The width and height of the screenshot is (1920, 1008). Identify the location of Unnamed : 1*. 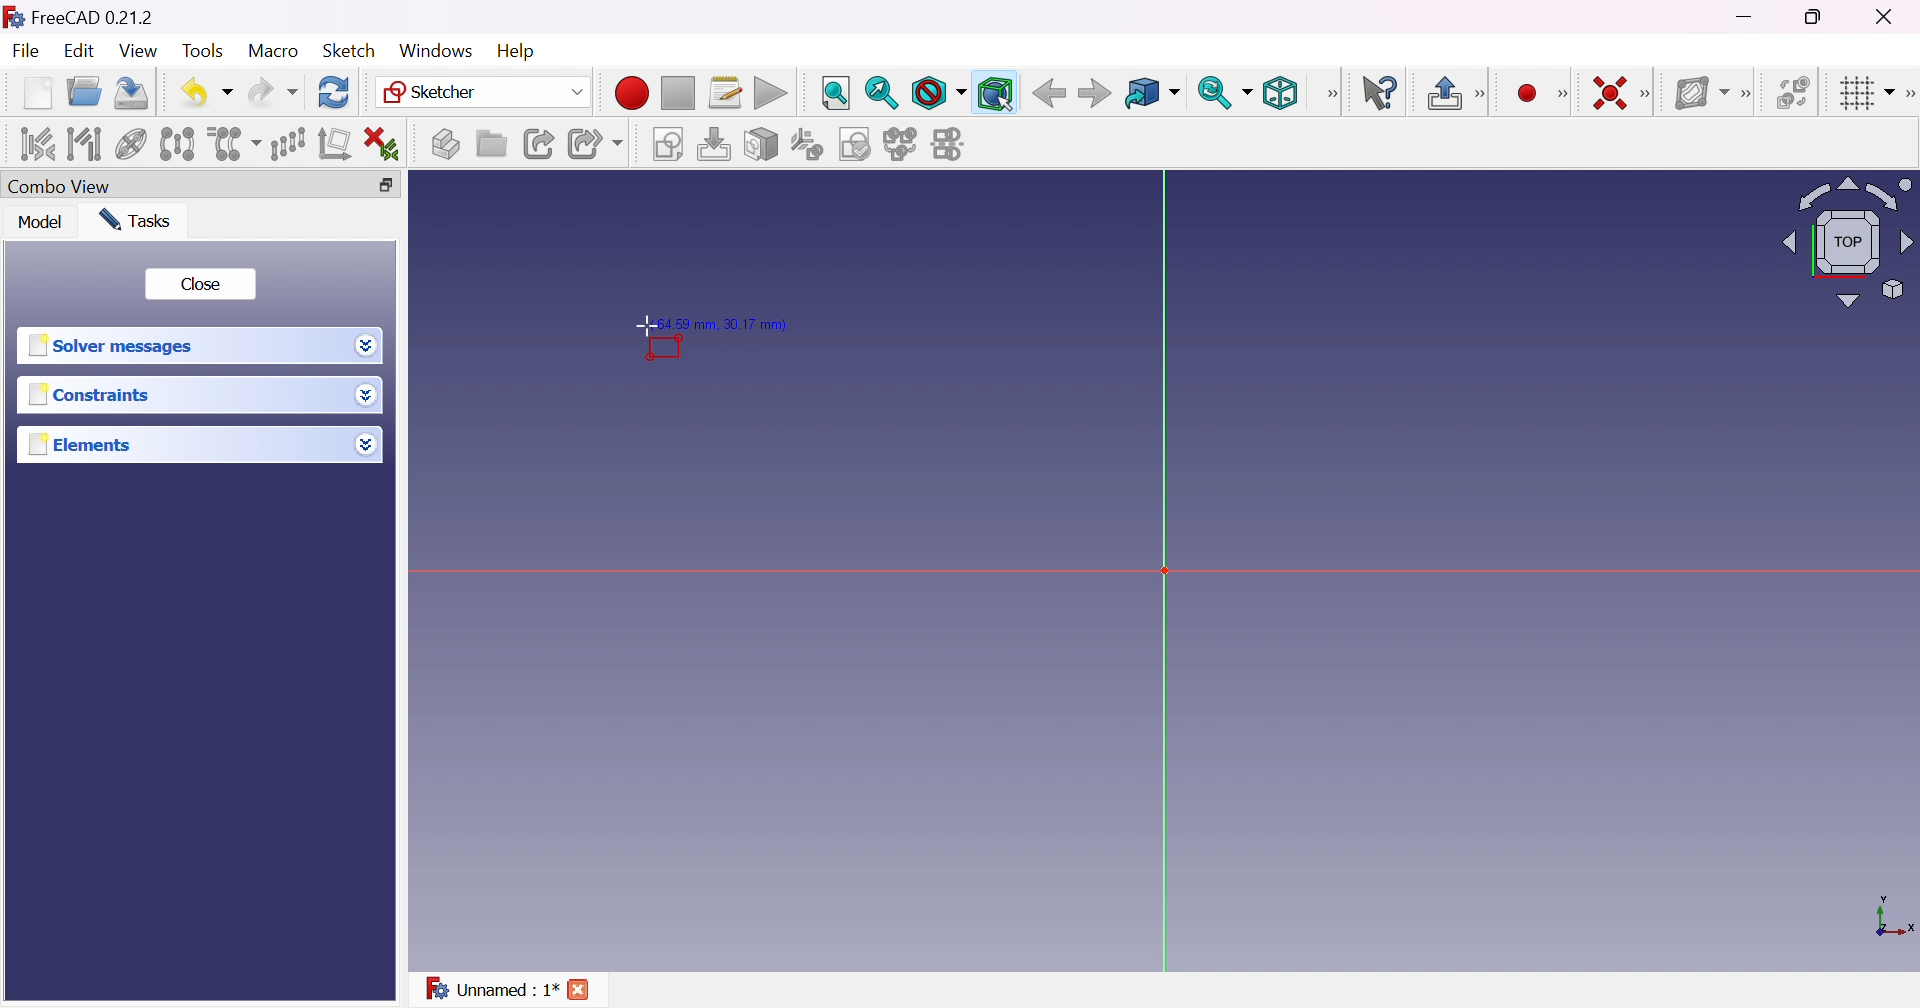
(490, 989).